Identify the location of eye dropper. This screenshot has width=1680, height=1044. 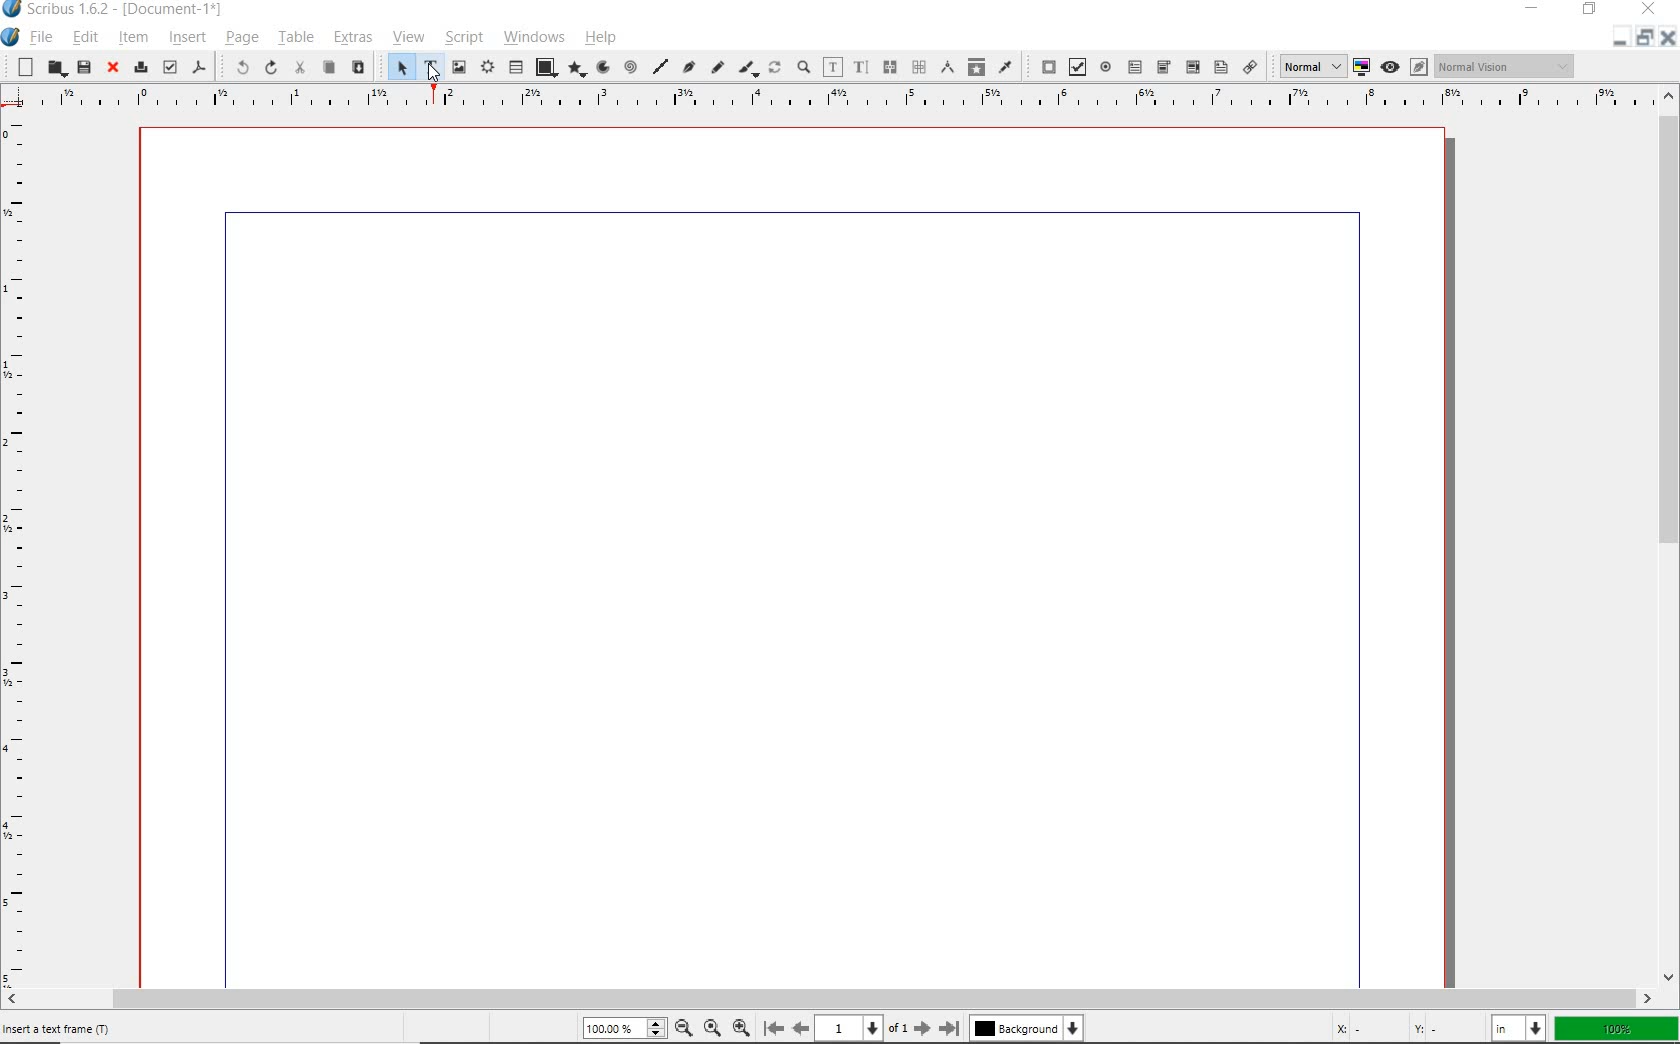
(1005, 66).